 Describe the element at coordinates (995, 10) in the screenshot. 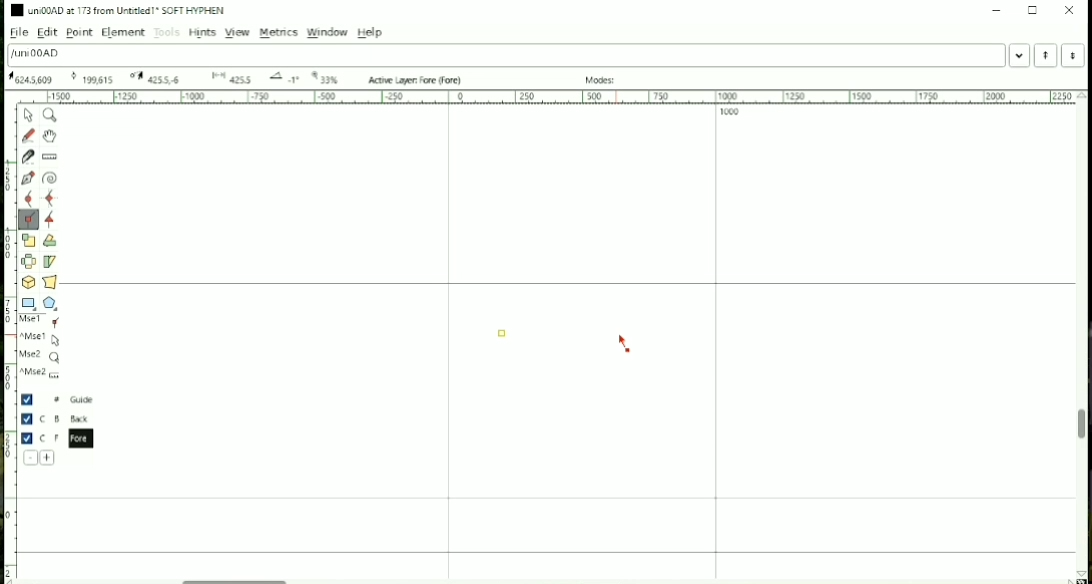

I see `Minimize` at that location.